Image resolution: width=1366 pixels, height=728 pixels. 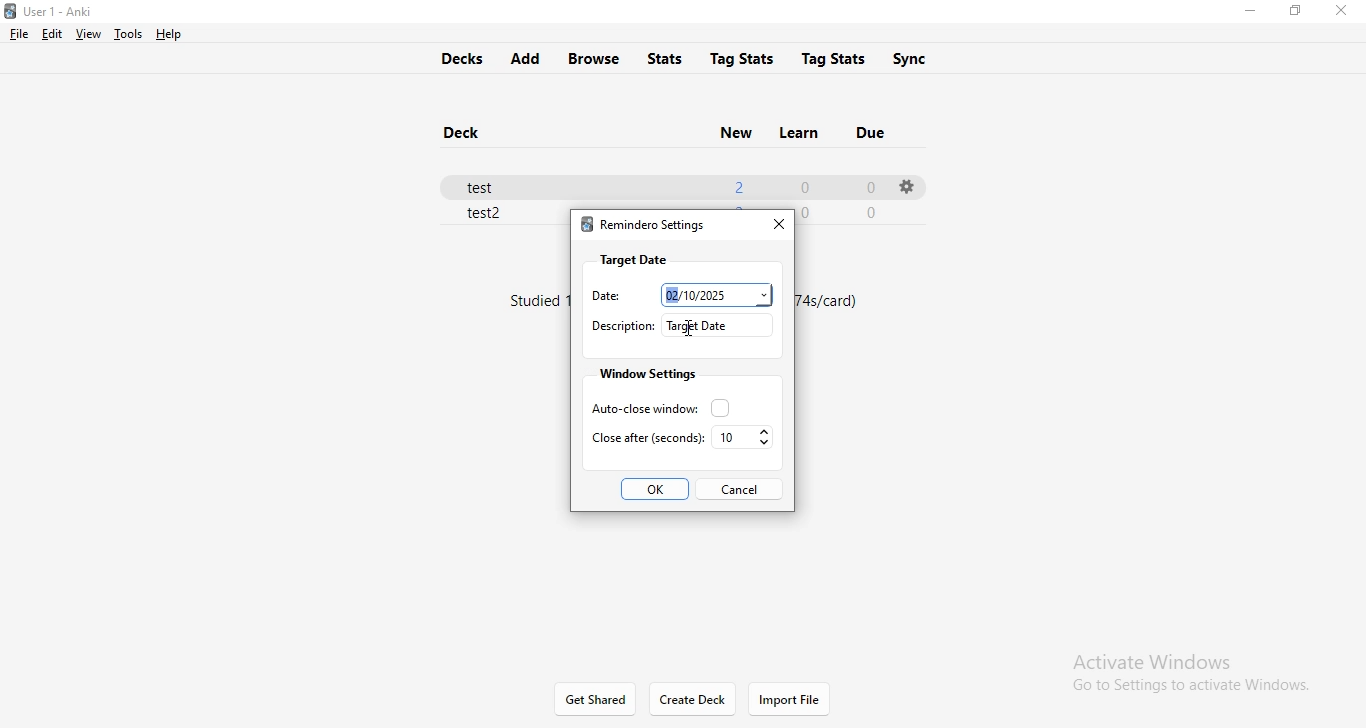 I want to click on tag stats, so click(x=742, y=57).